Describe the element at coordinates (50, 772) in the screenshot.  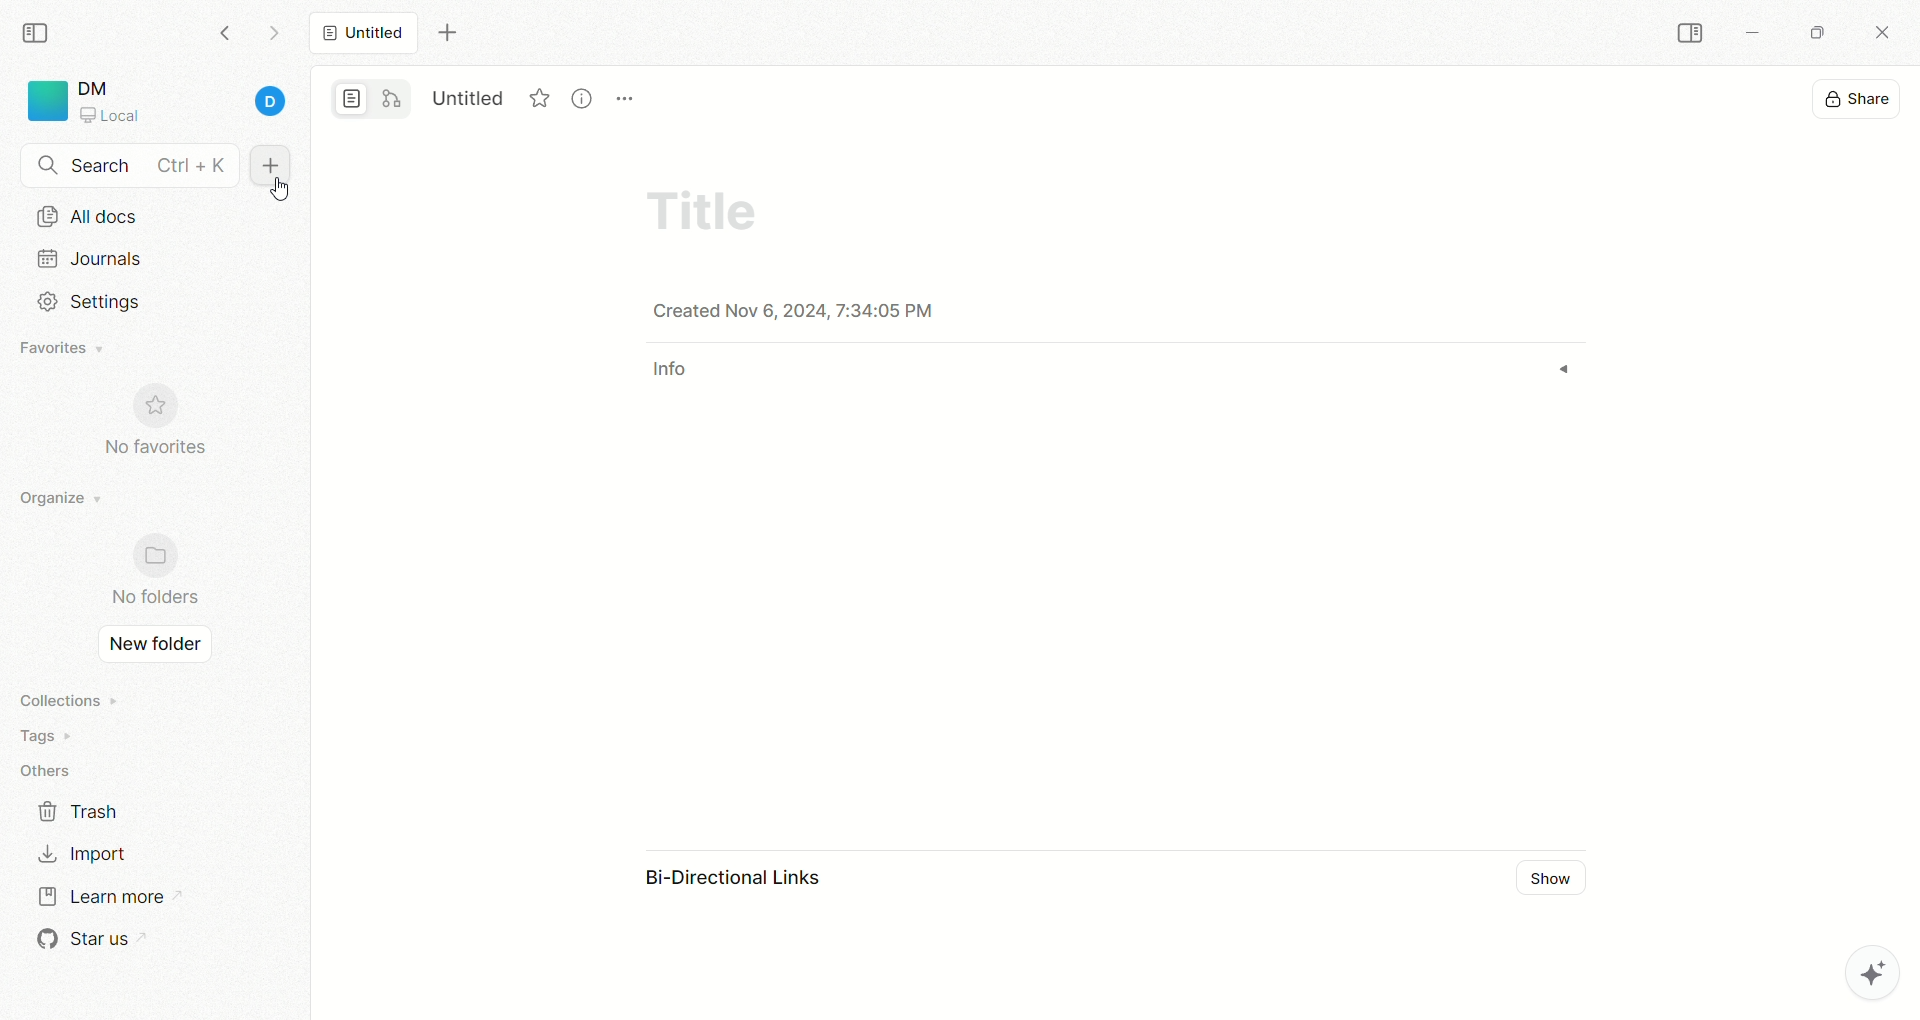
I see `others` at that location.